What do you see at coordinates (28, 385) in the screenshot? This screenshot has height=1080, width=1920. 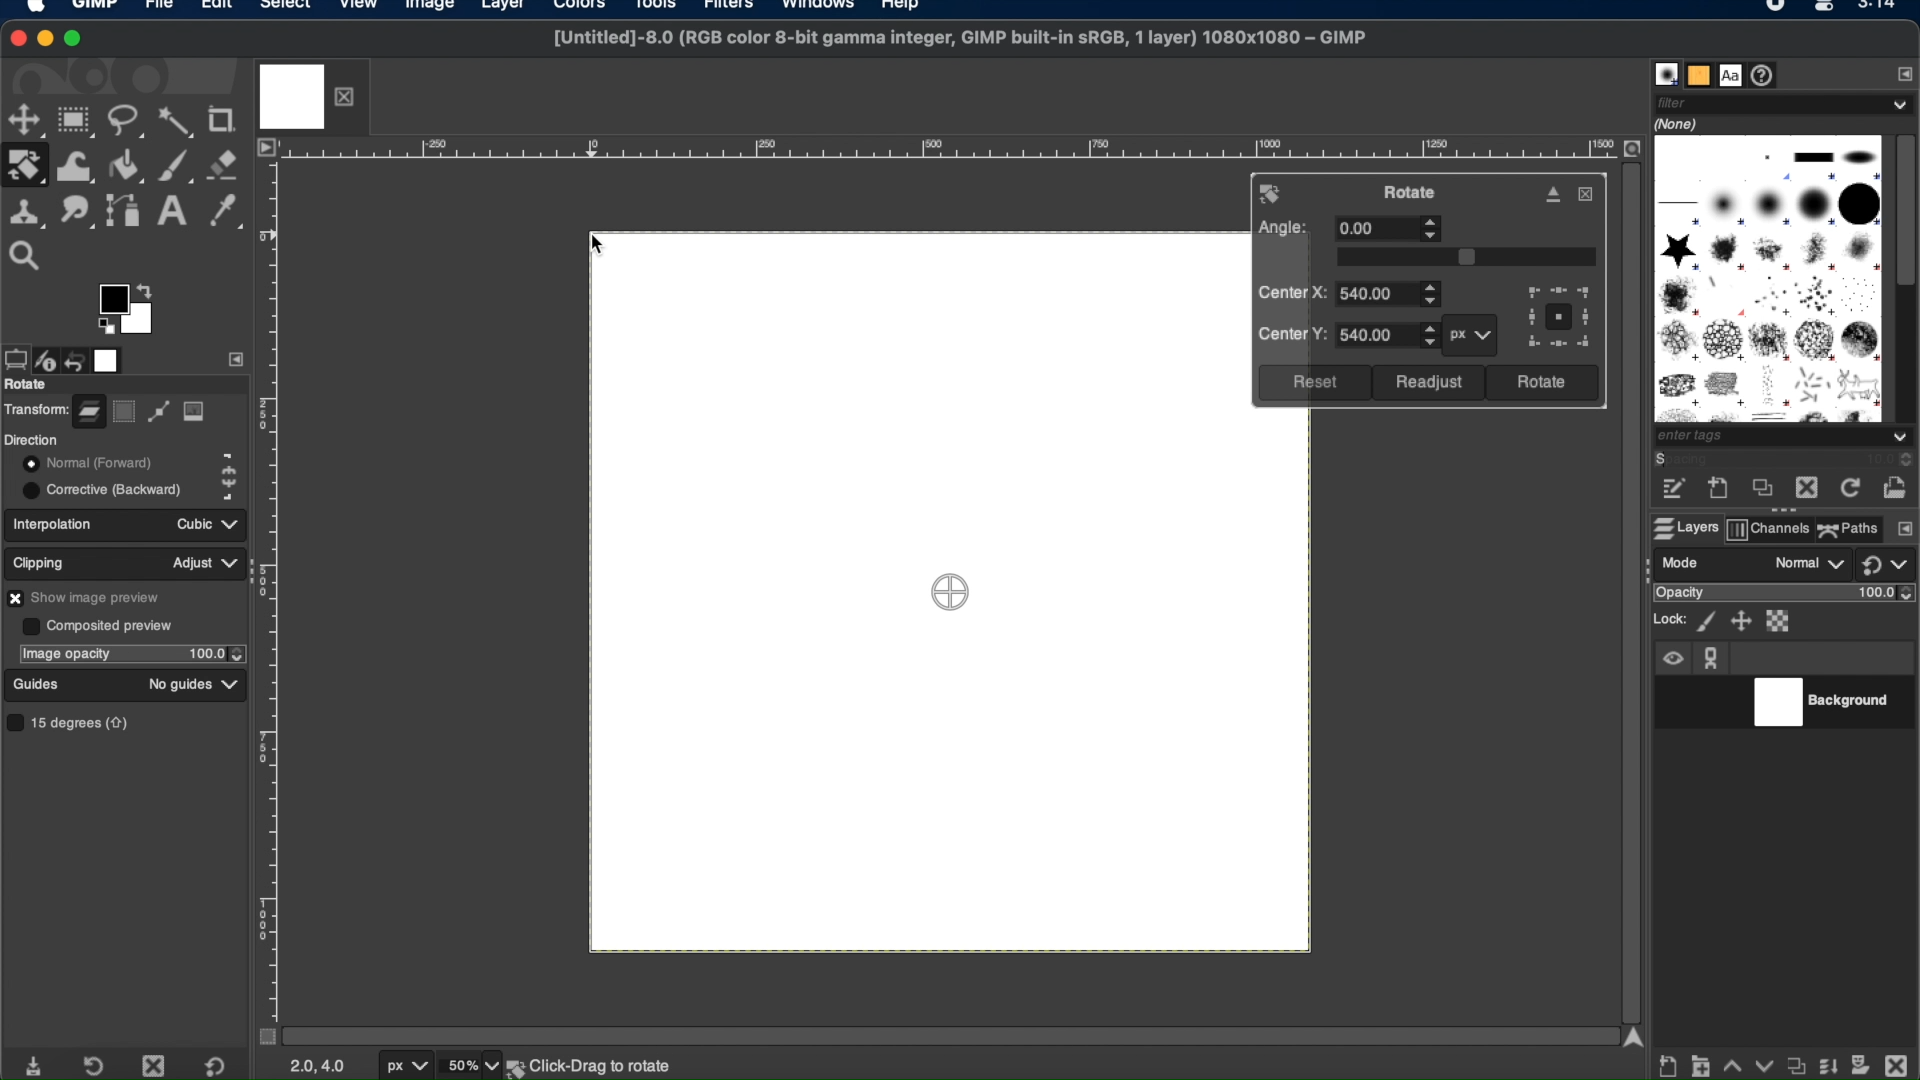 I see `rotate` at bounding box center [28, 385].